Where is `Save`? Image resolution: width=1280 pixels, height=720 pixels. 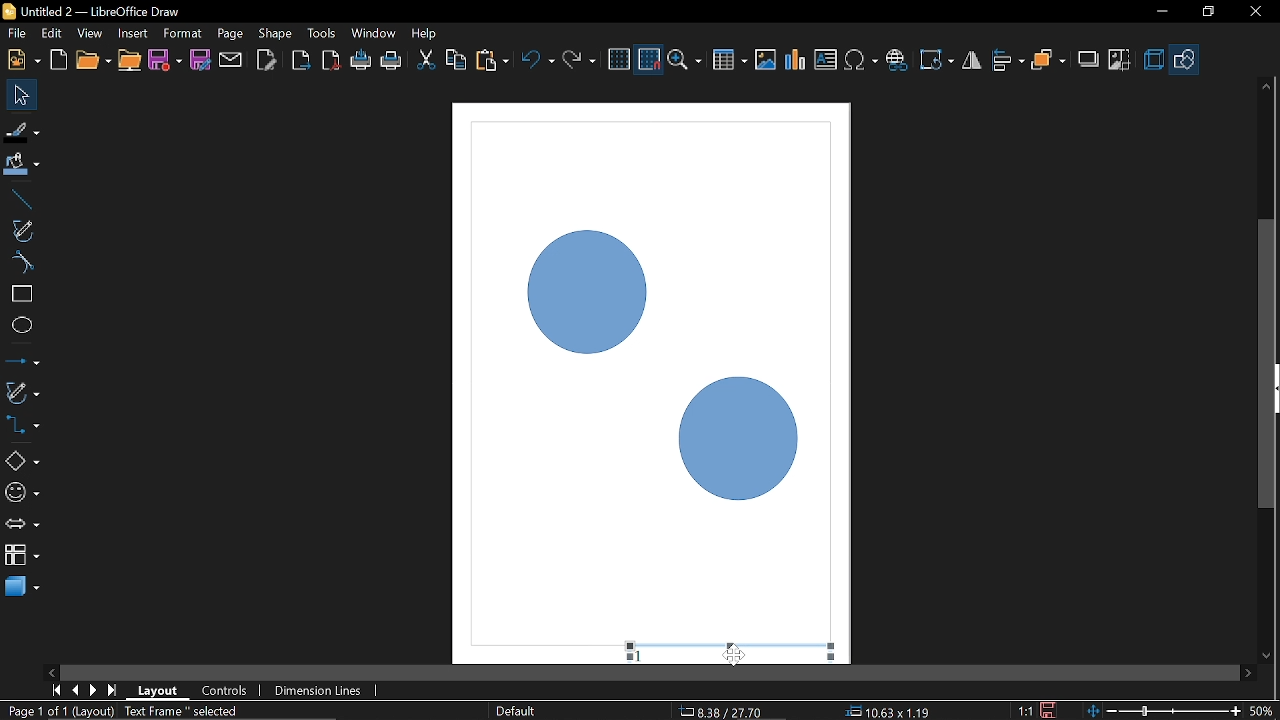
Save is located at coordinates (166, 62).